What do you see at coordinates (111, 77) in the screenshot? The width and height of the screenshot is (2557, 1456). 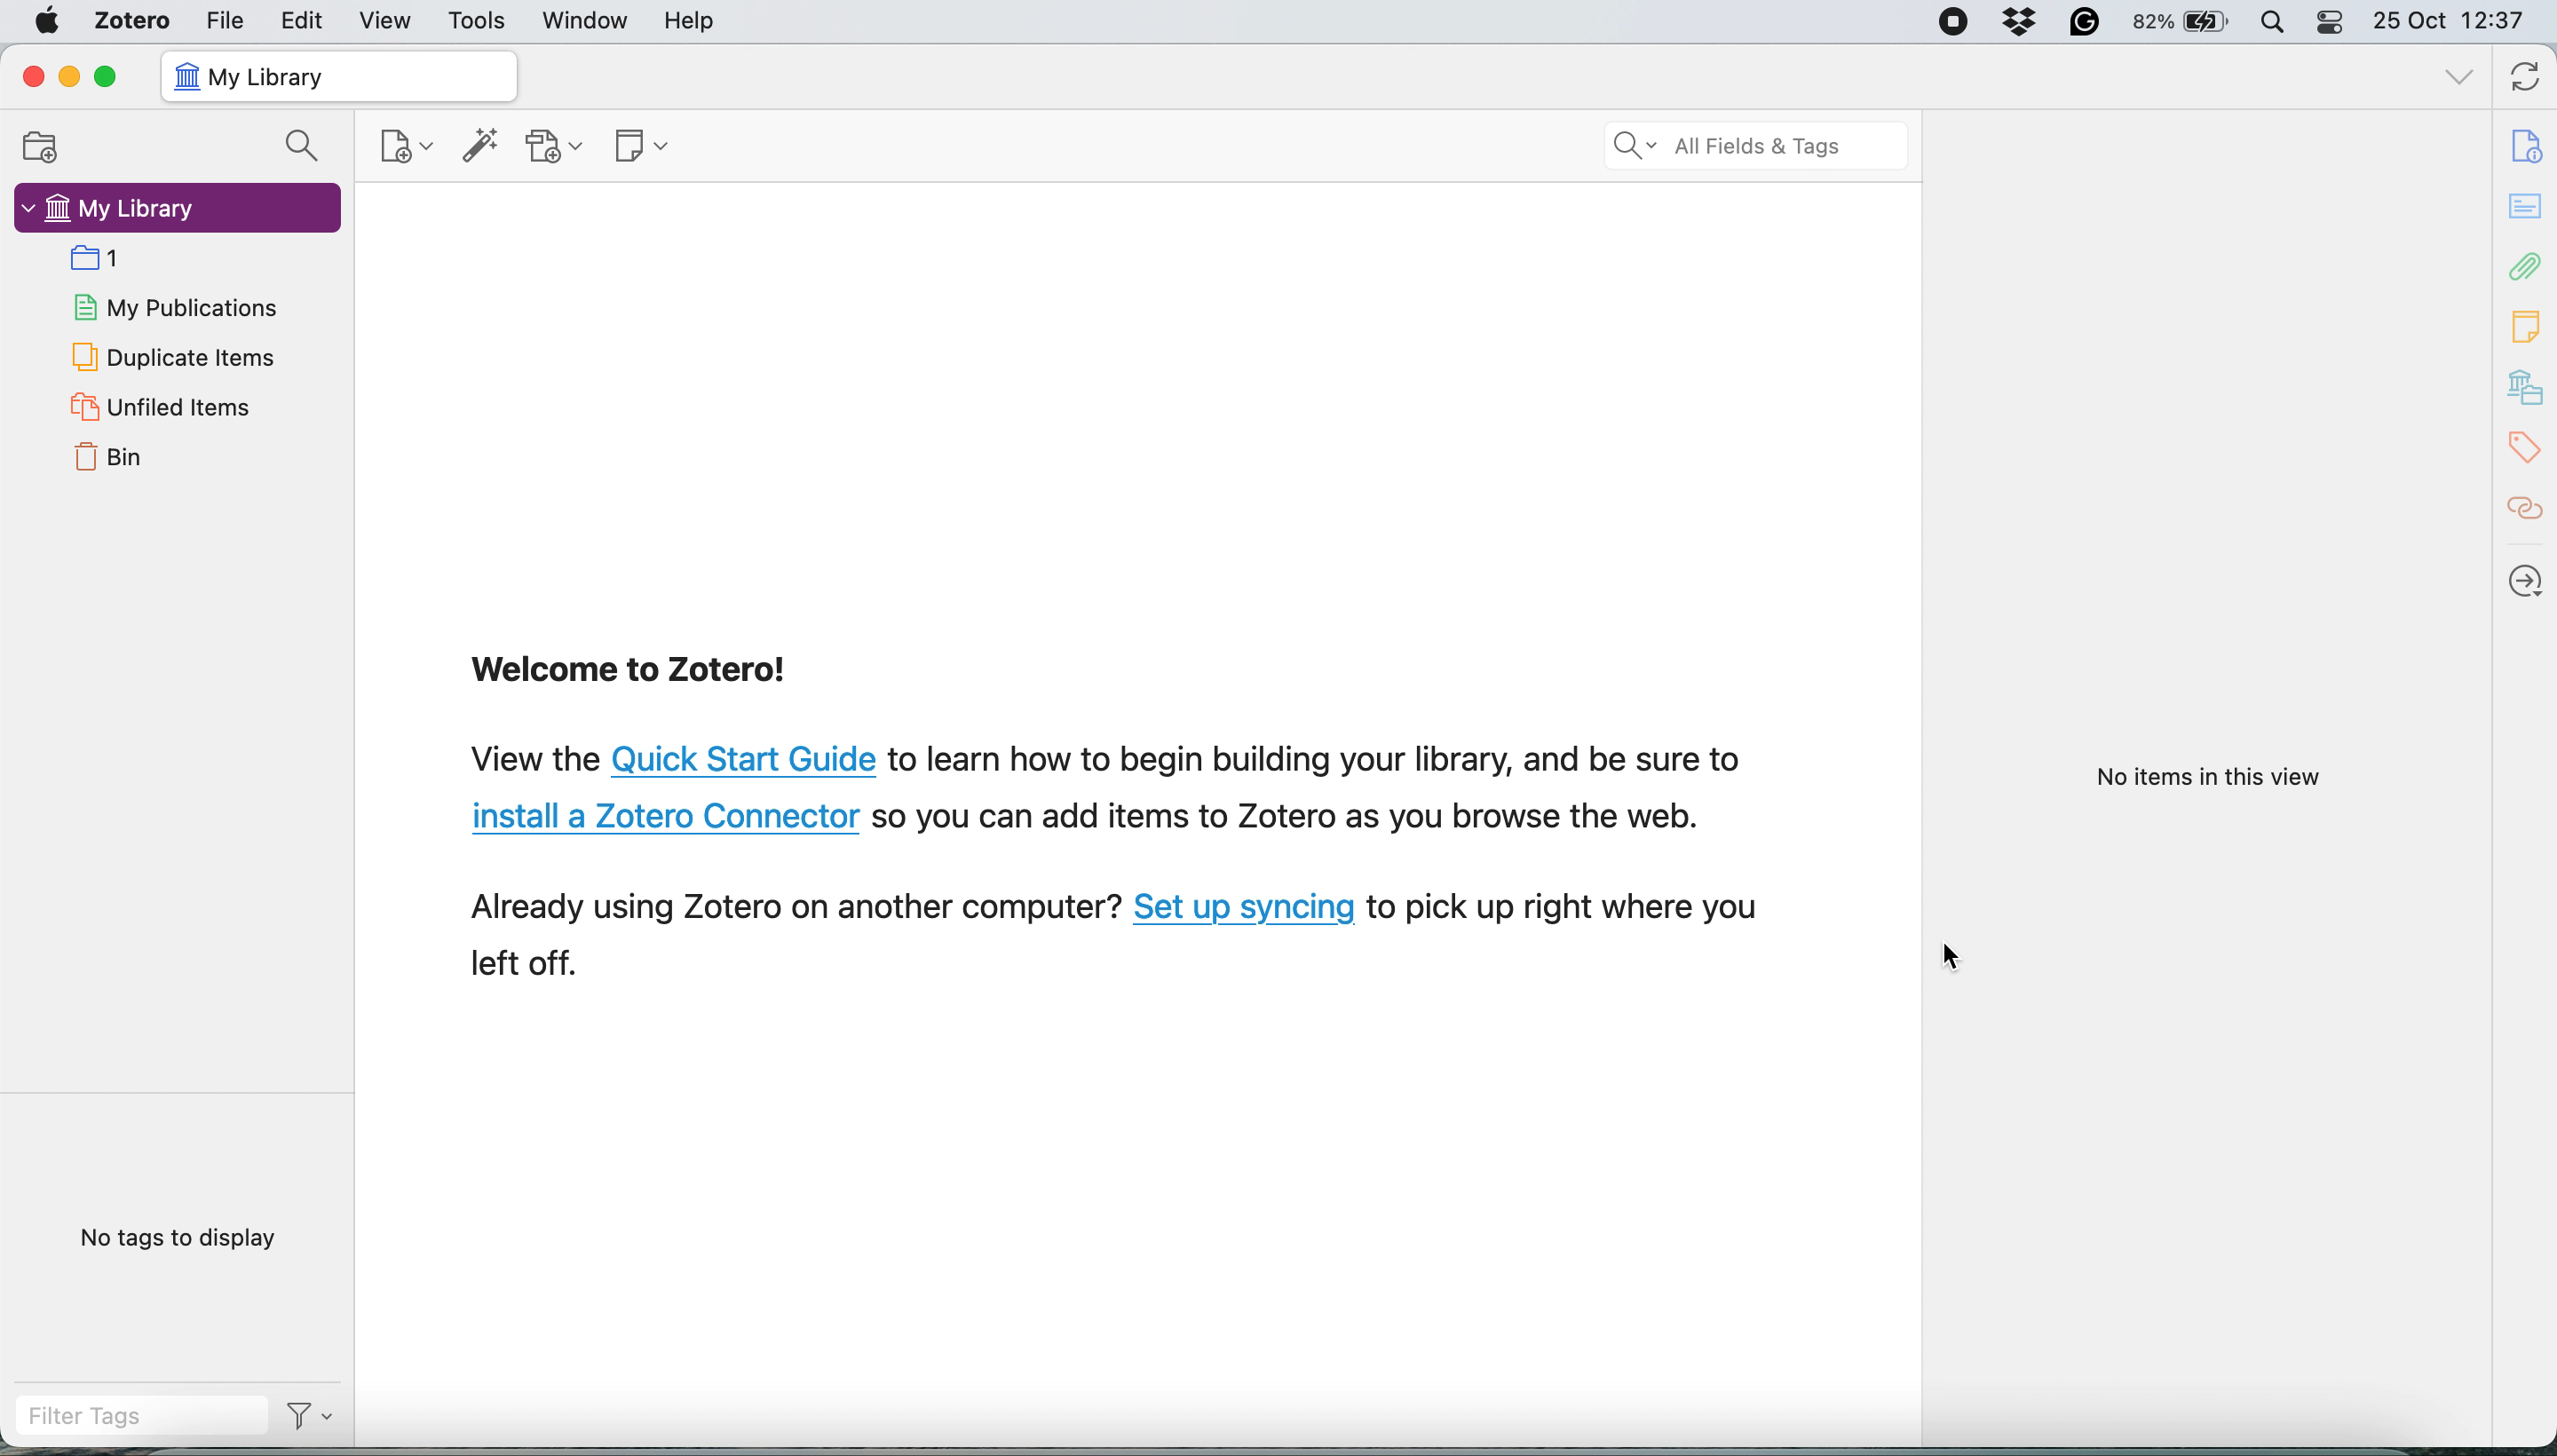 I see `maximise` at bounding box center [111, 77].